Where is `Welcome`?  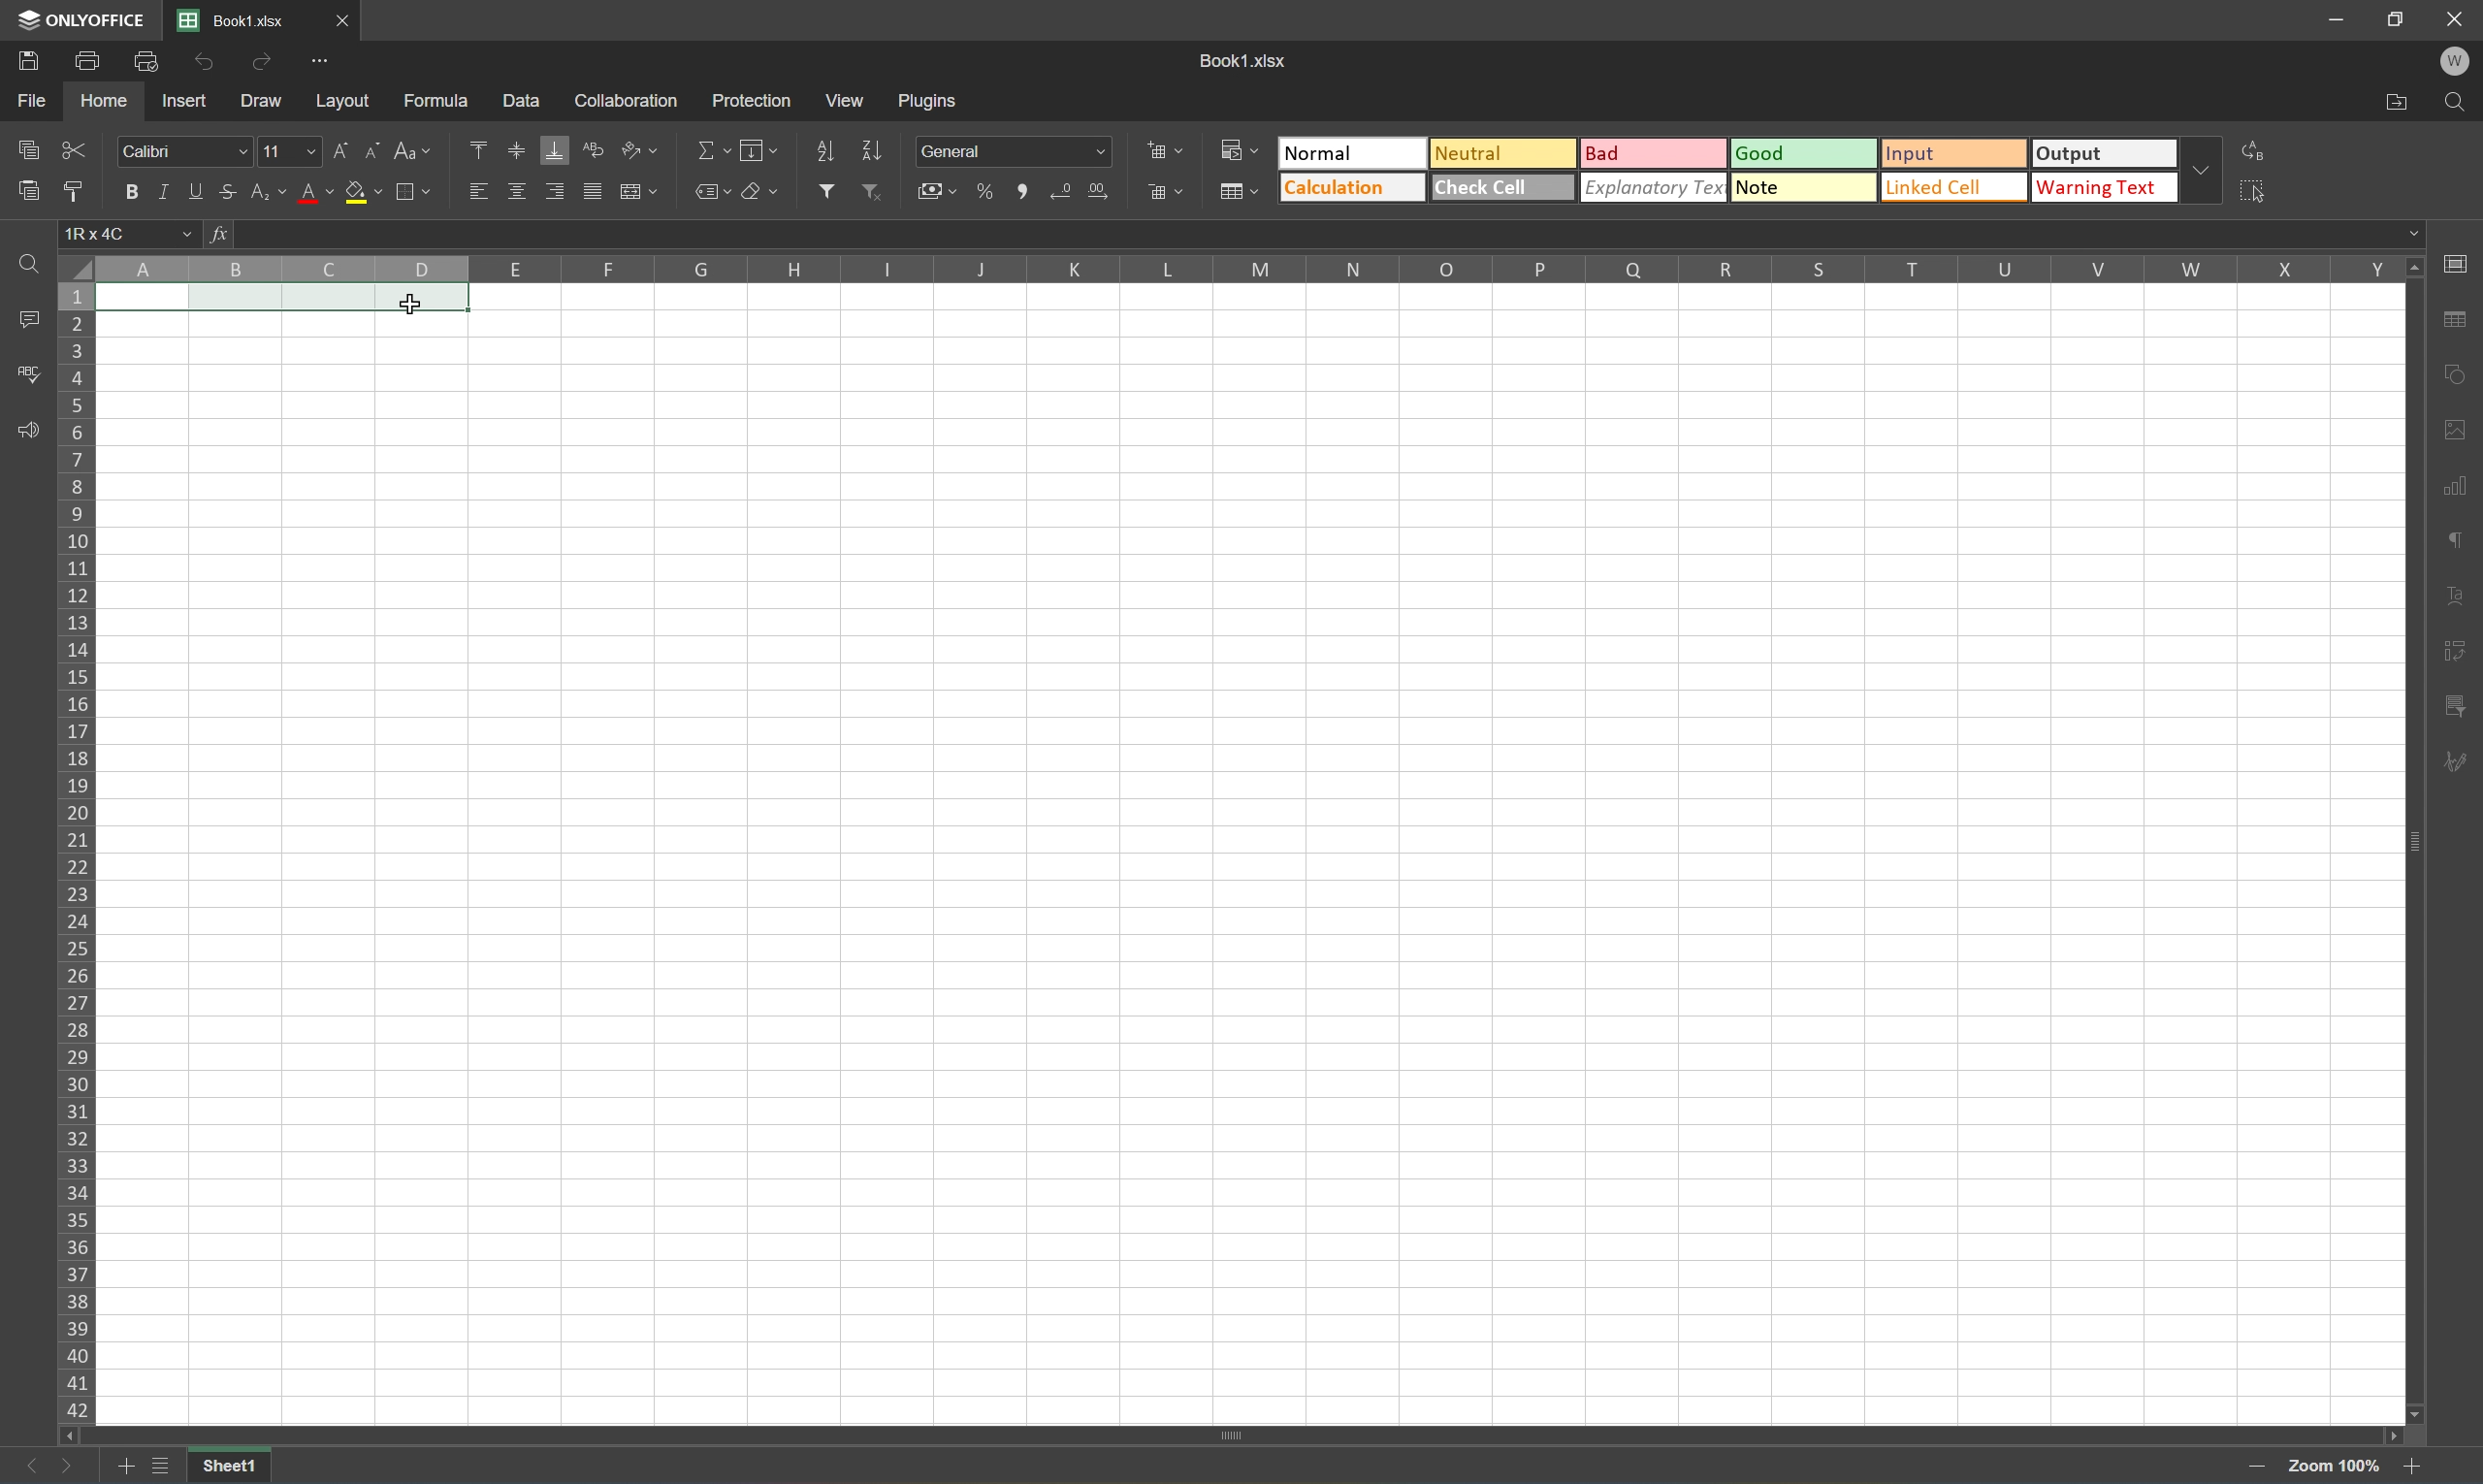
Welcome is located at coordinates (2461, 63).